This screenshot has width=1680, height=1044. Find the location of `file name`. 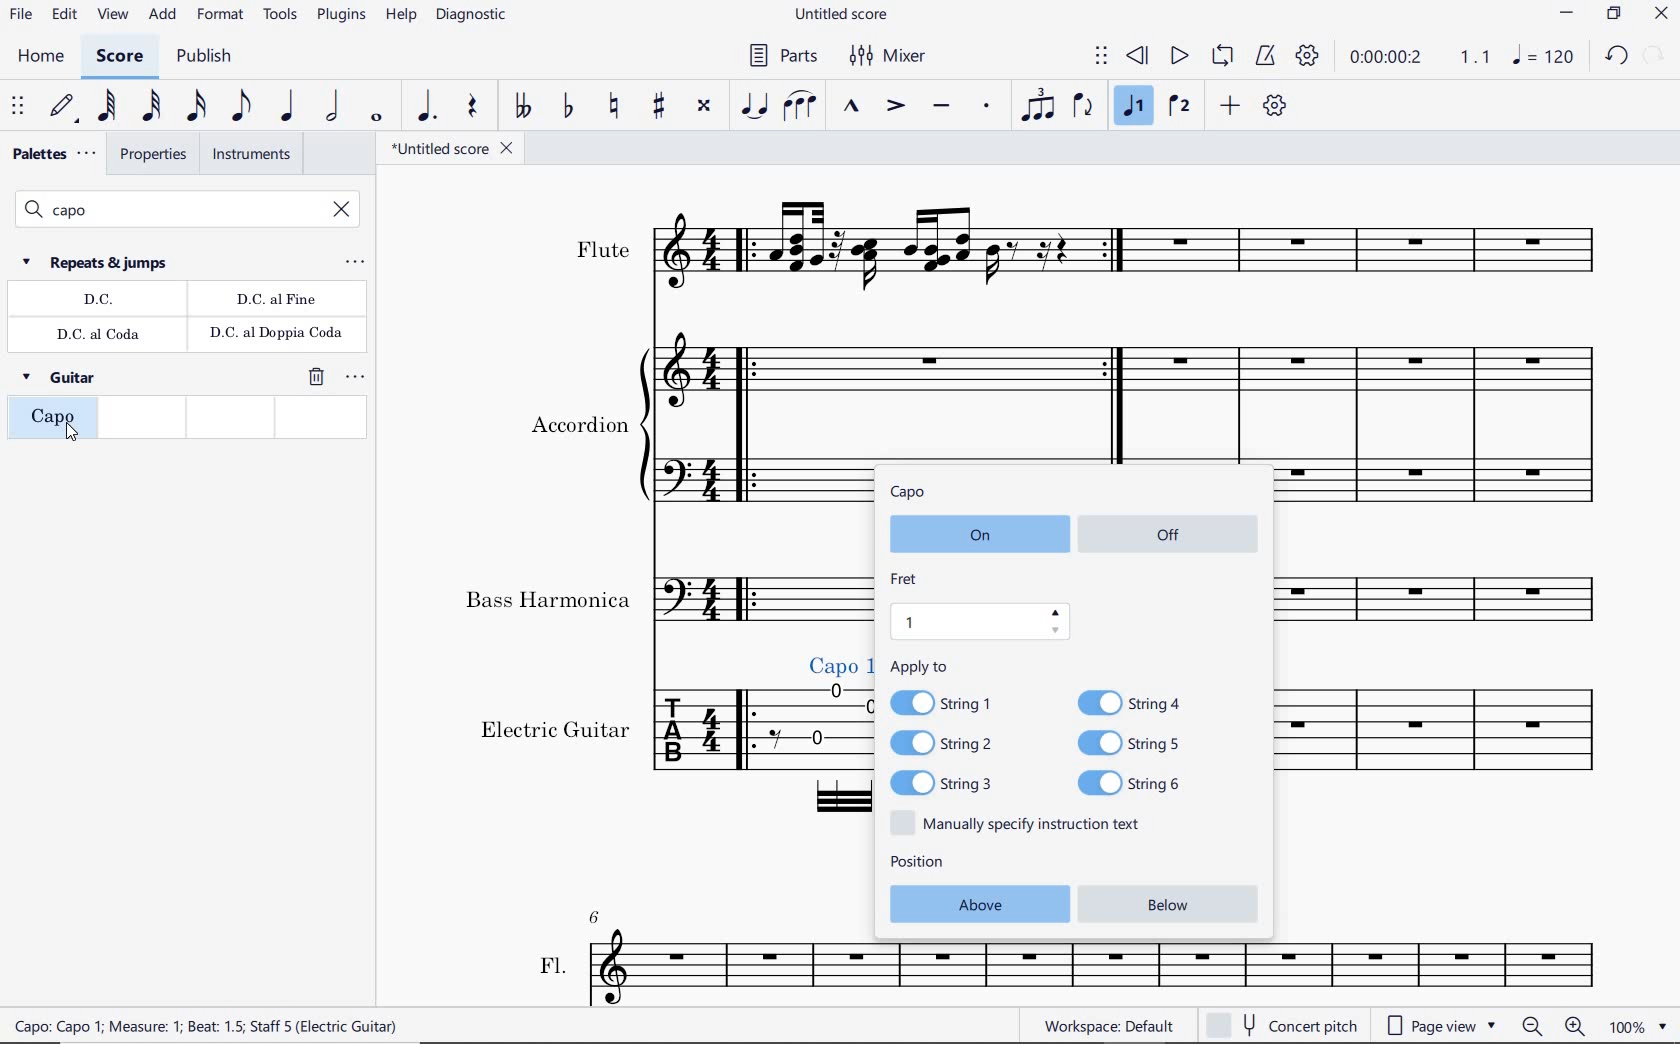

file name is located at coordinates (455, 150).